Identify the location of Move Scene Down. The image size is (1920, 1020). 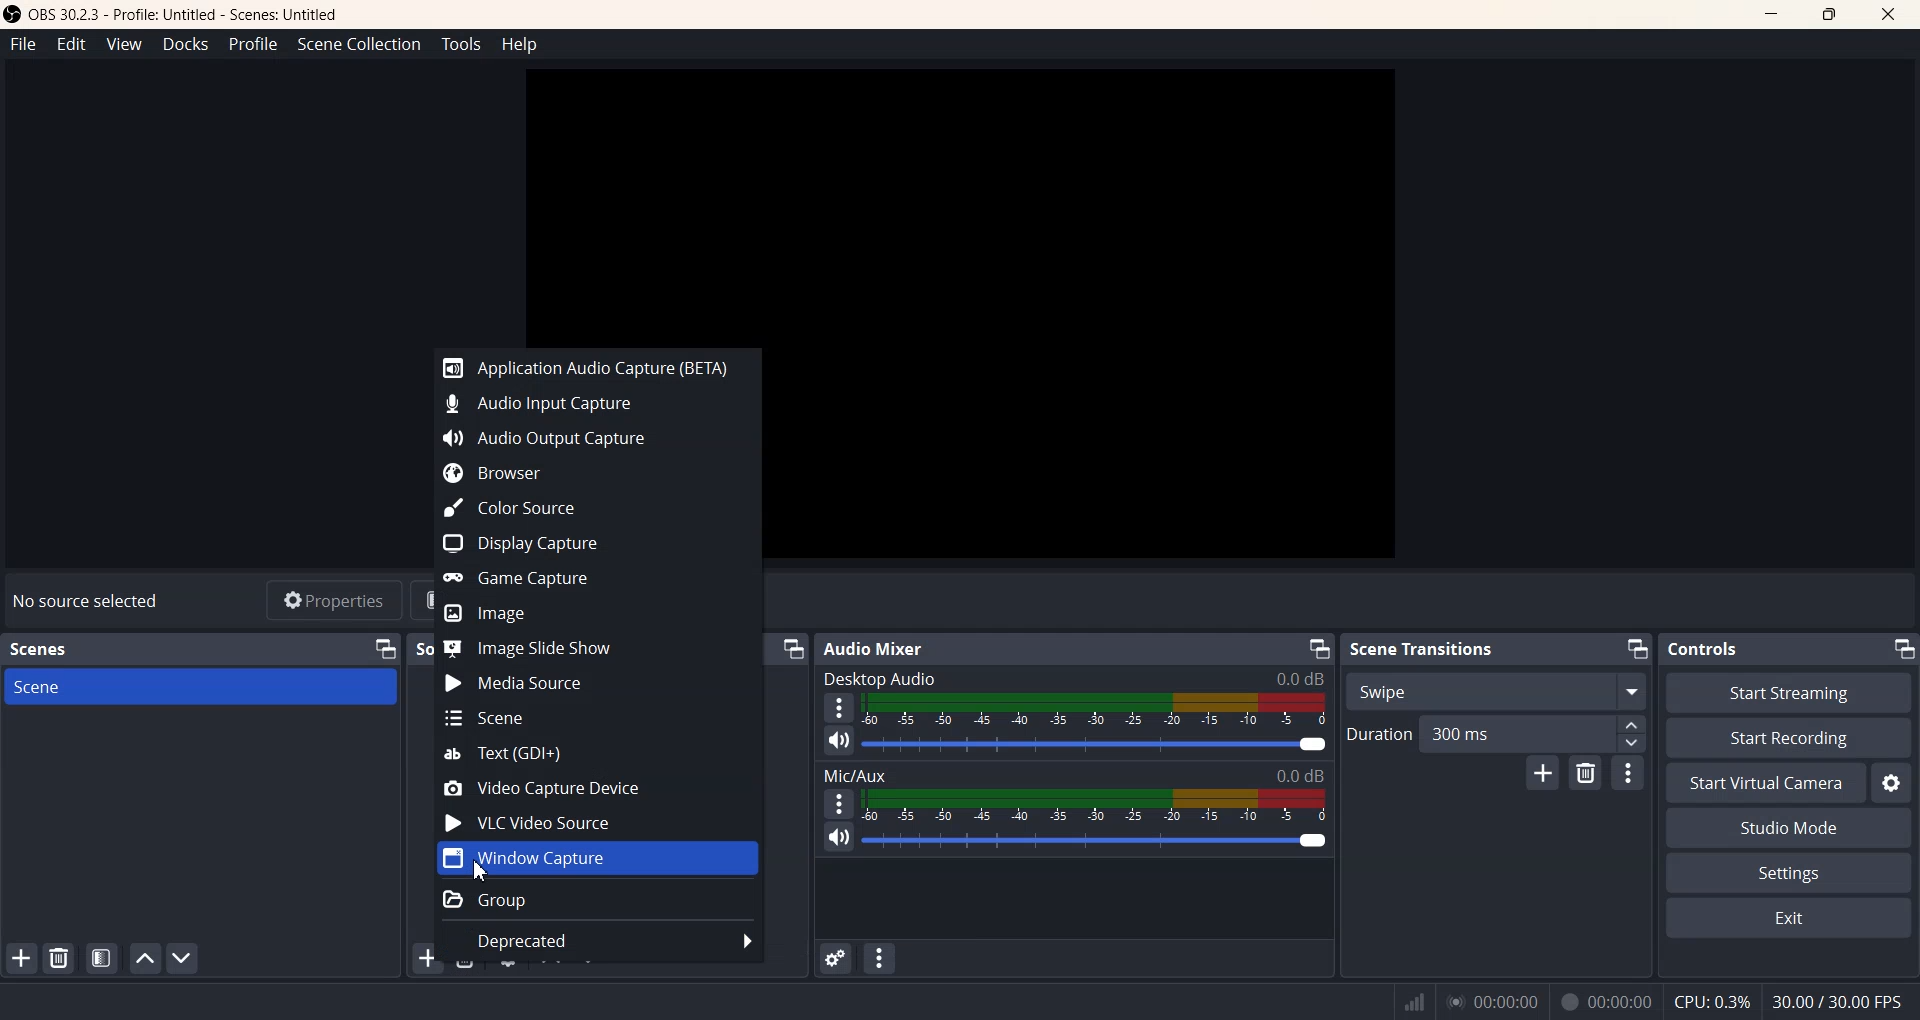
(182, 957).